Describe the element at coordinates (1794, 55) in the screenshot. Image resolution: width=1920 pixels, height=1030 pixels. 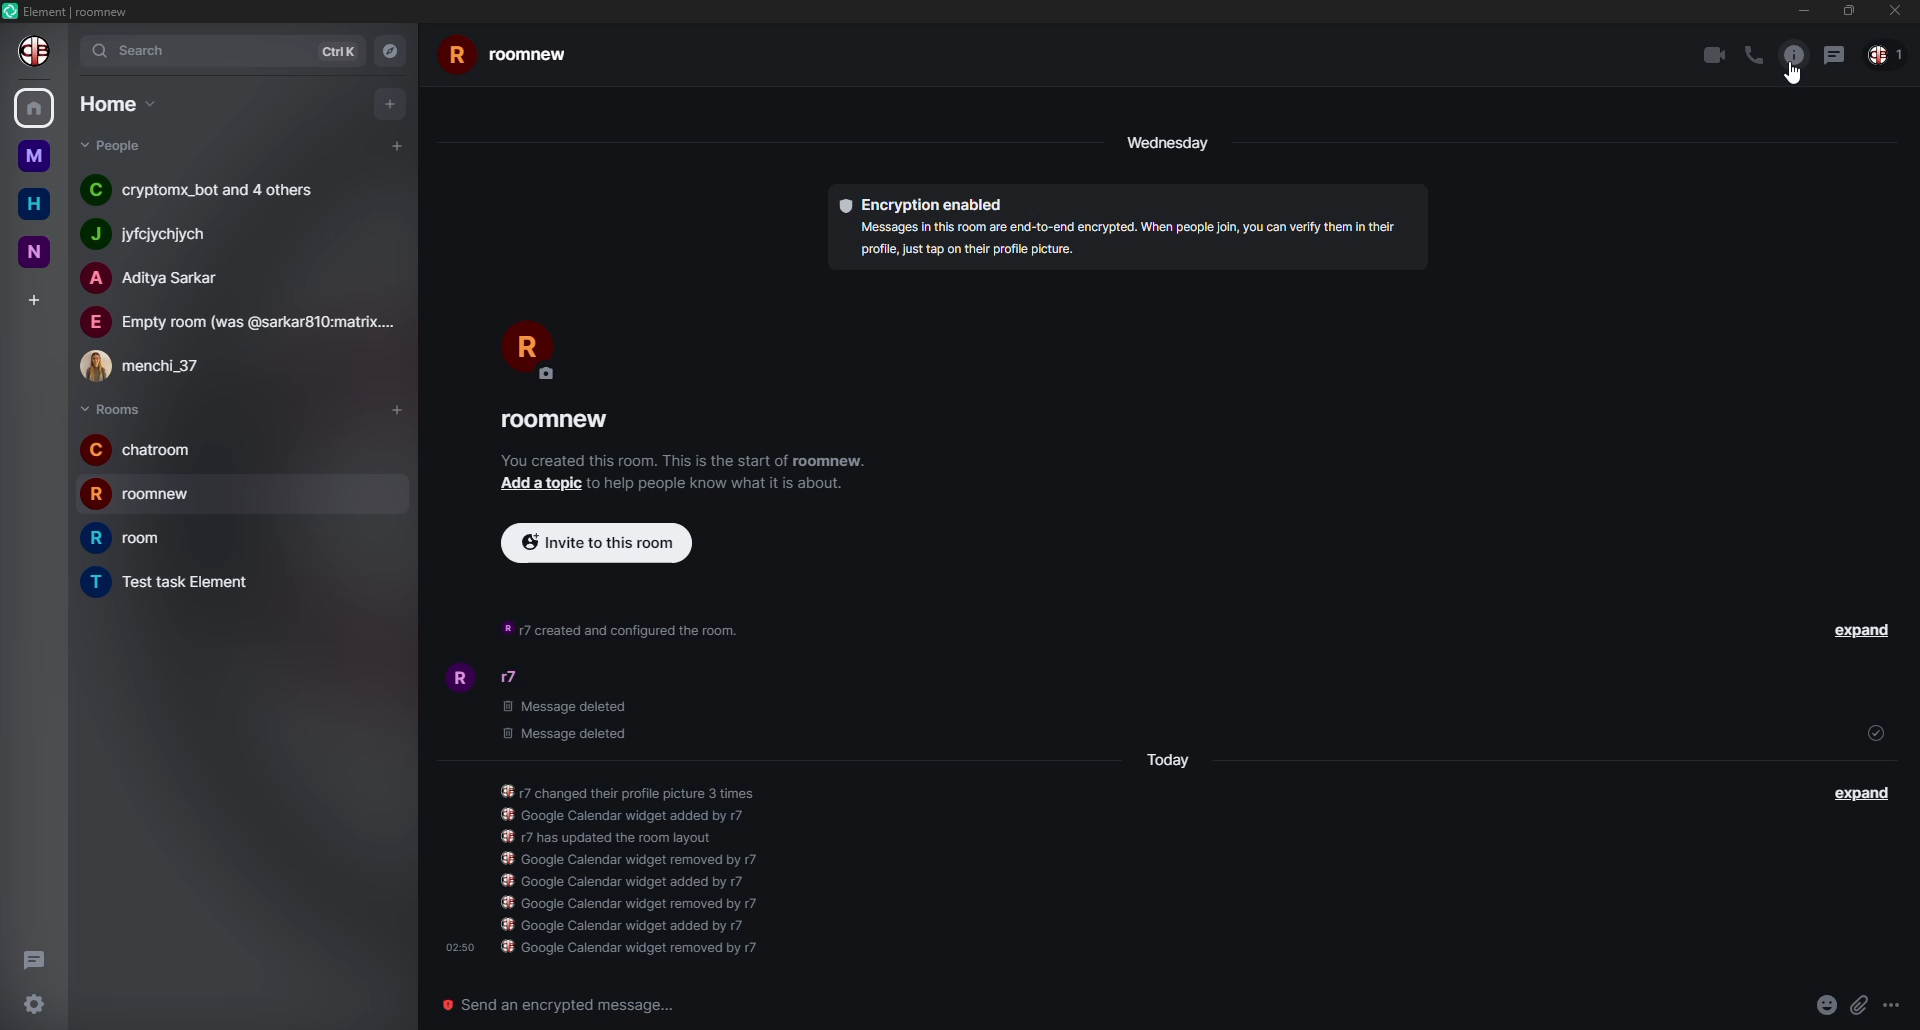
I see `info` at that location.